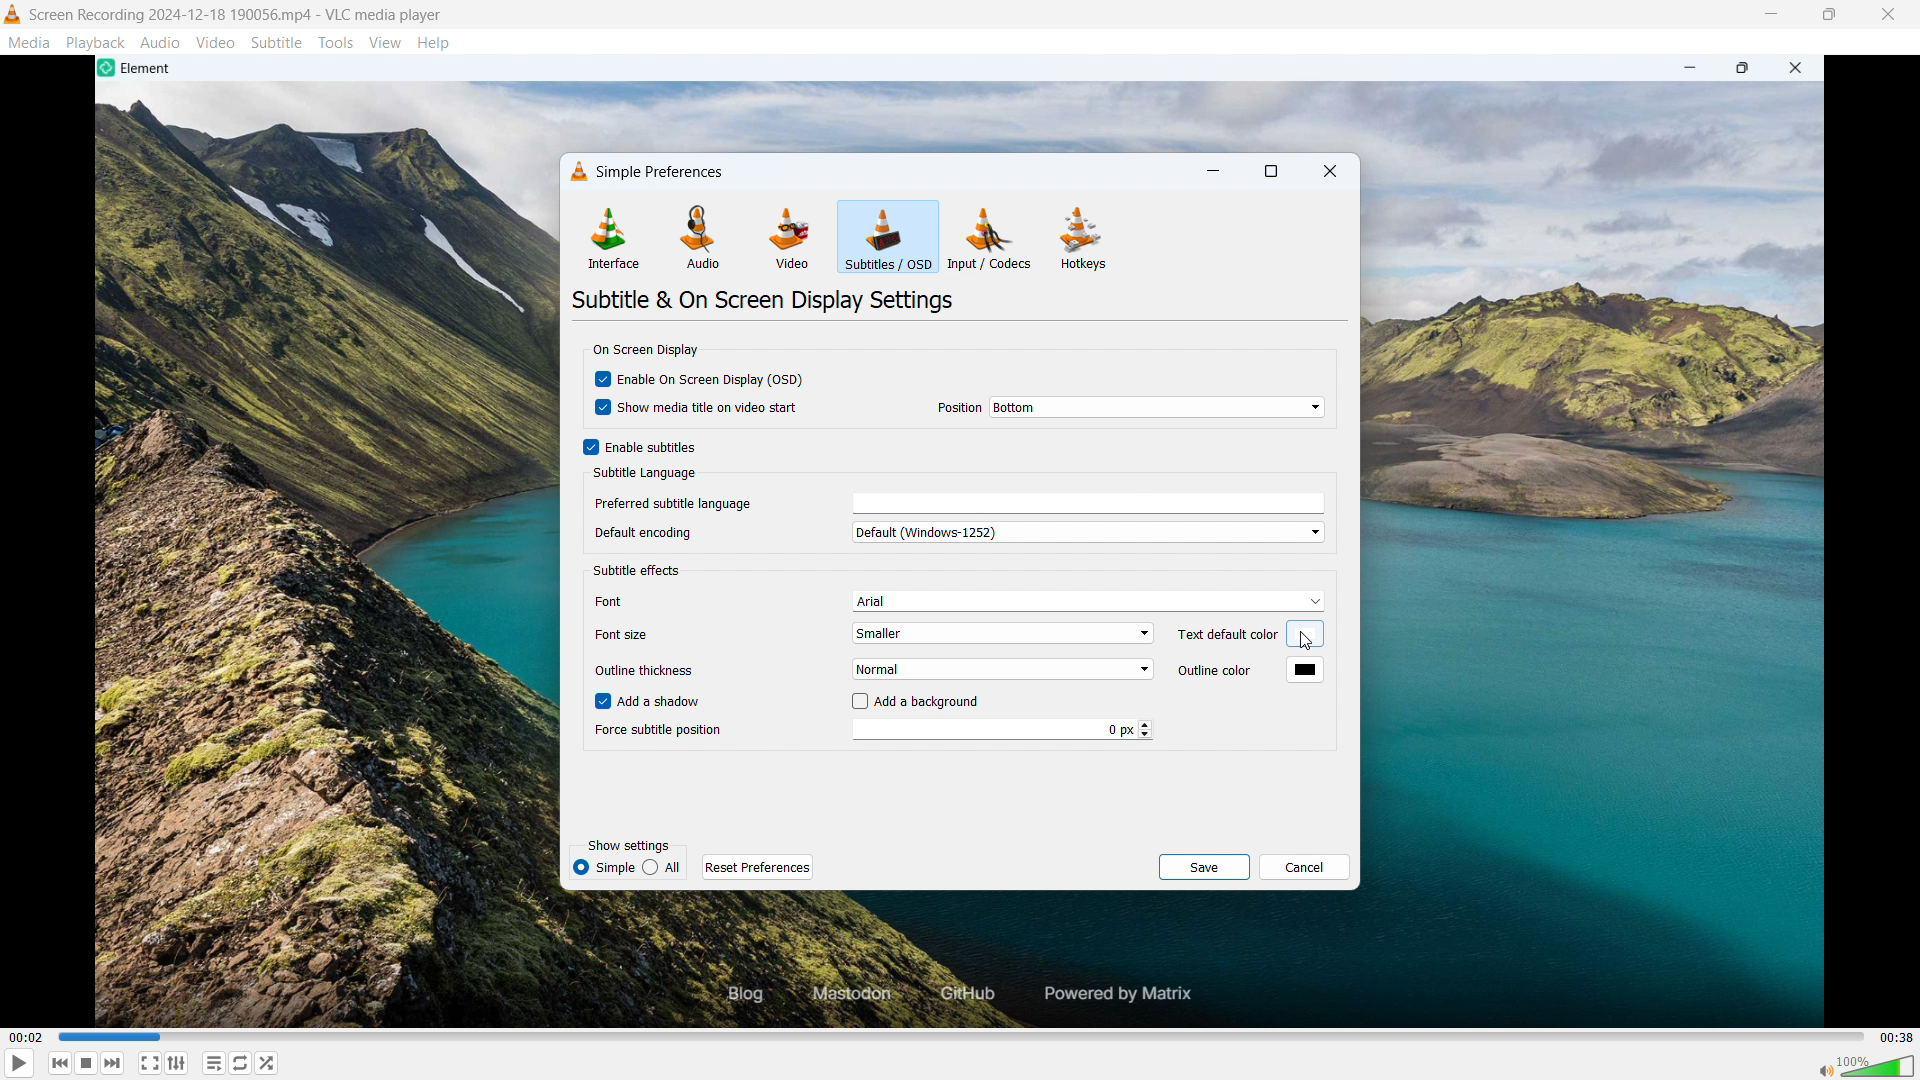 This screenshot has height=1080, width=1920. What do you see at coordinates (1304, 867) in the screenshot?
I see `Cancel ` at bounding box center [1304, 867].